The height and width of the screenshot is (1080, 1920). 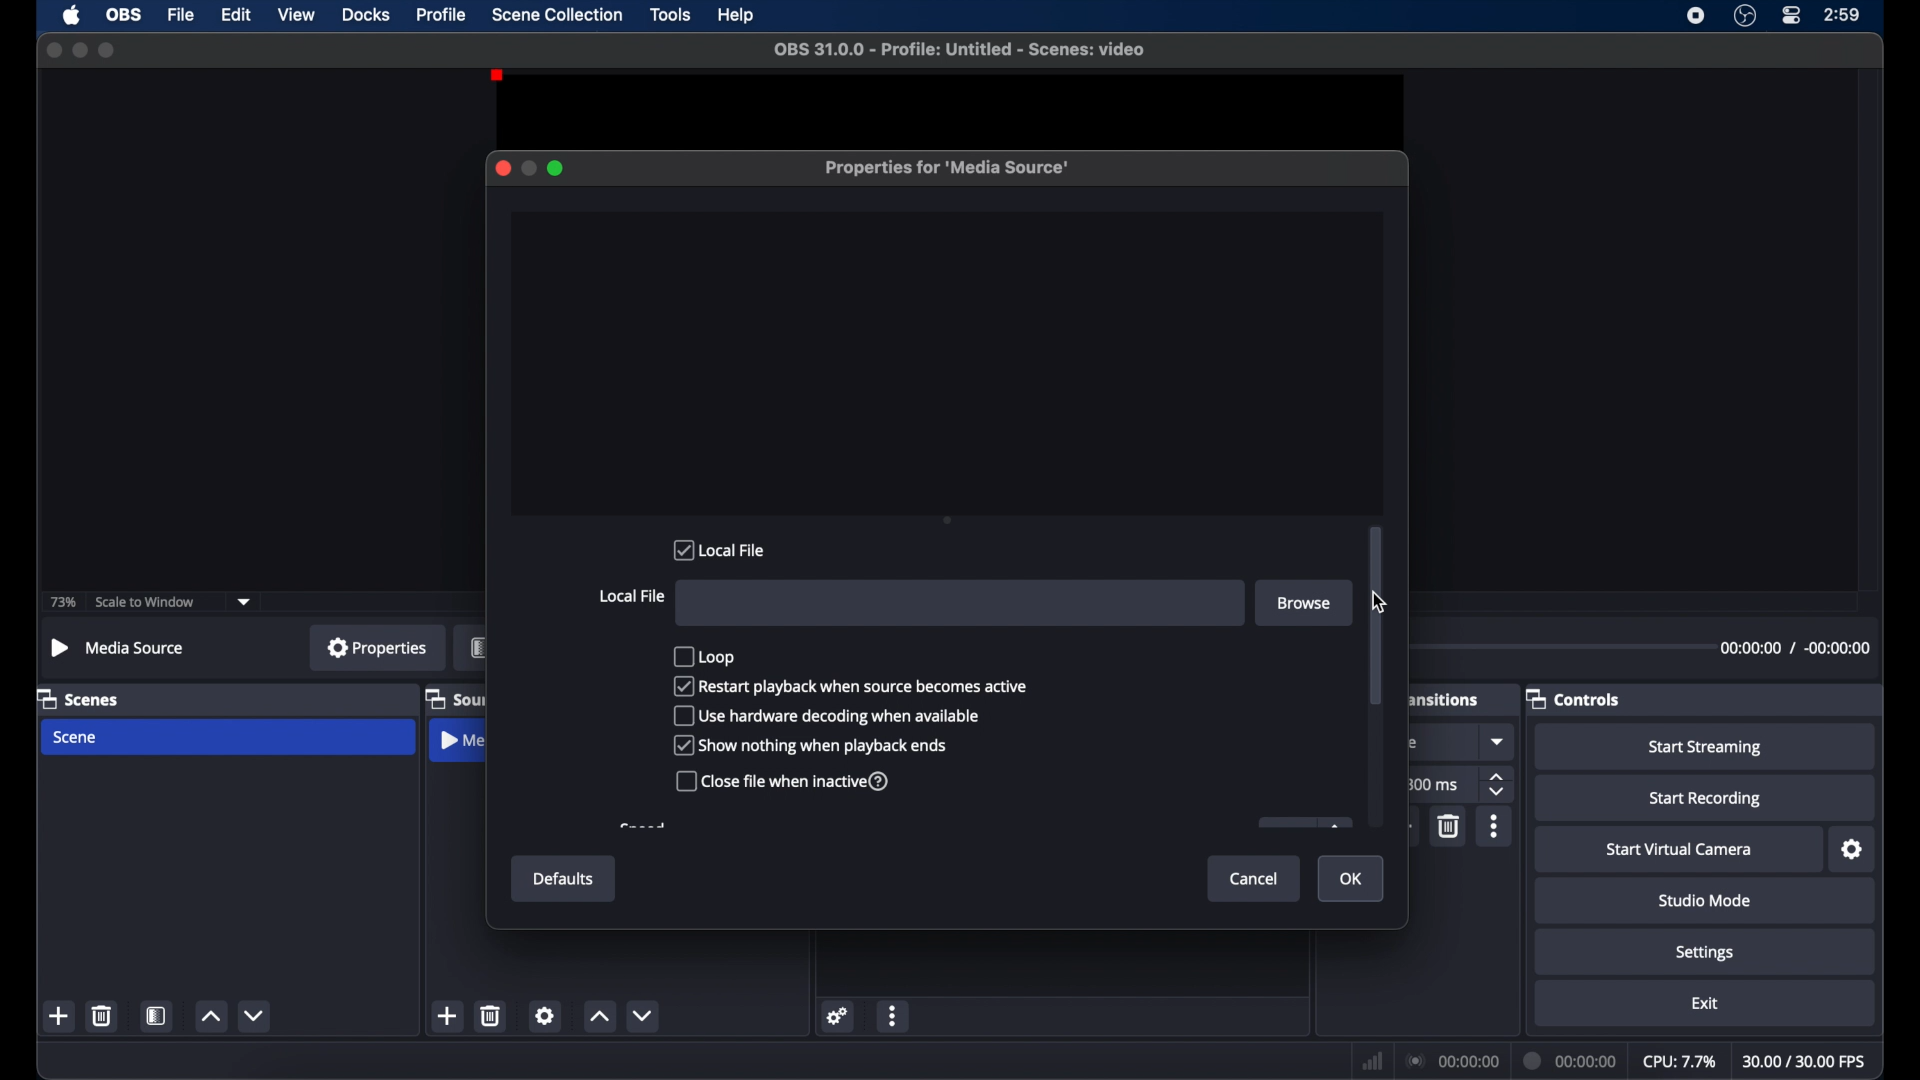 I want to click on close, so click(x=503, y=168).